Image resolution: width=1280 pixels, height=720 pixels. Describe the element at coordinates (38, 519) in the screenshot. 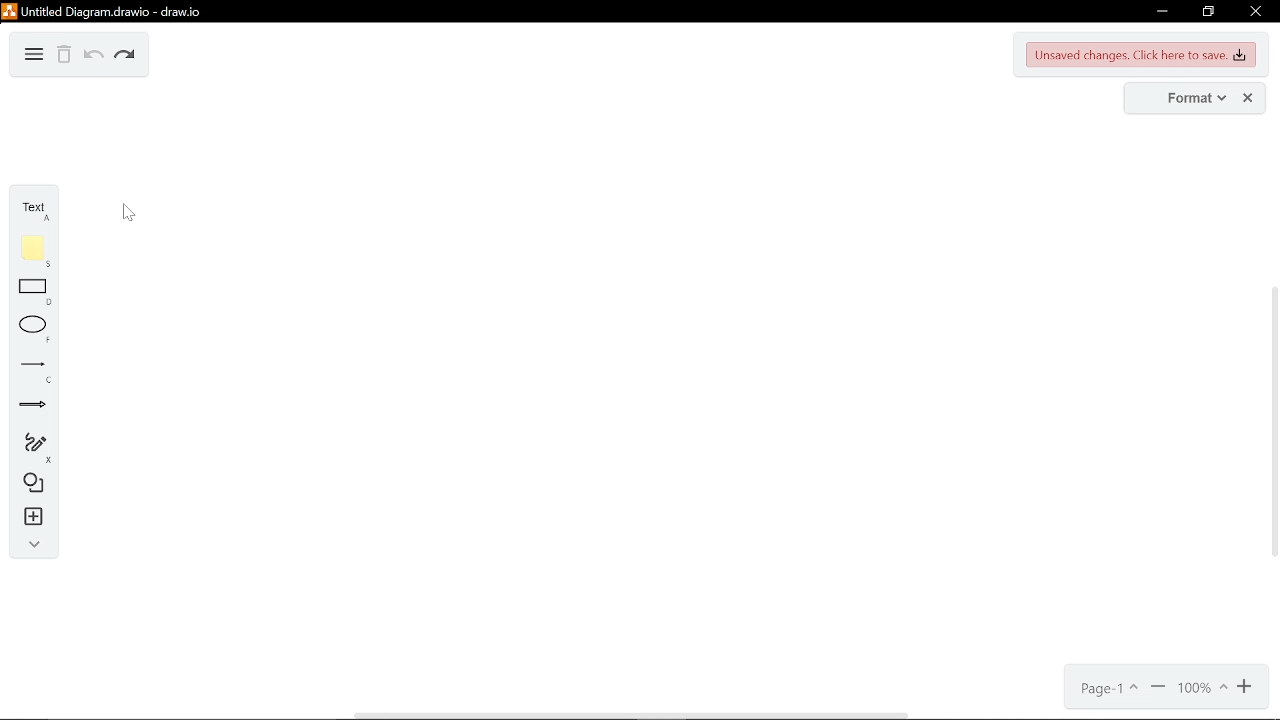

I see `insert` at that location.